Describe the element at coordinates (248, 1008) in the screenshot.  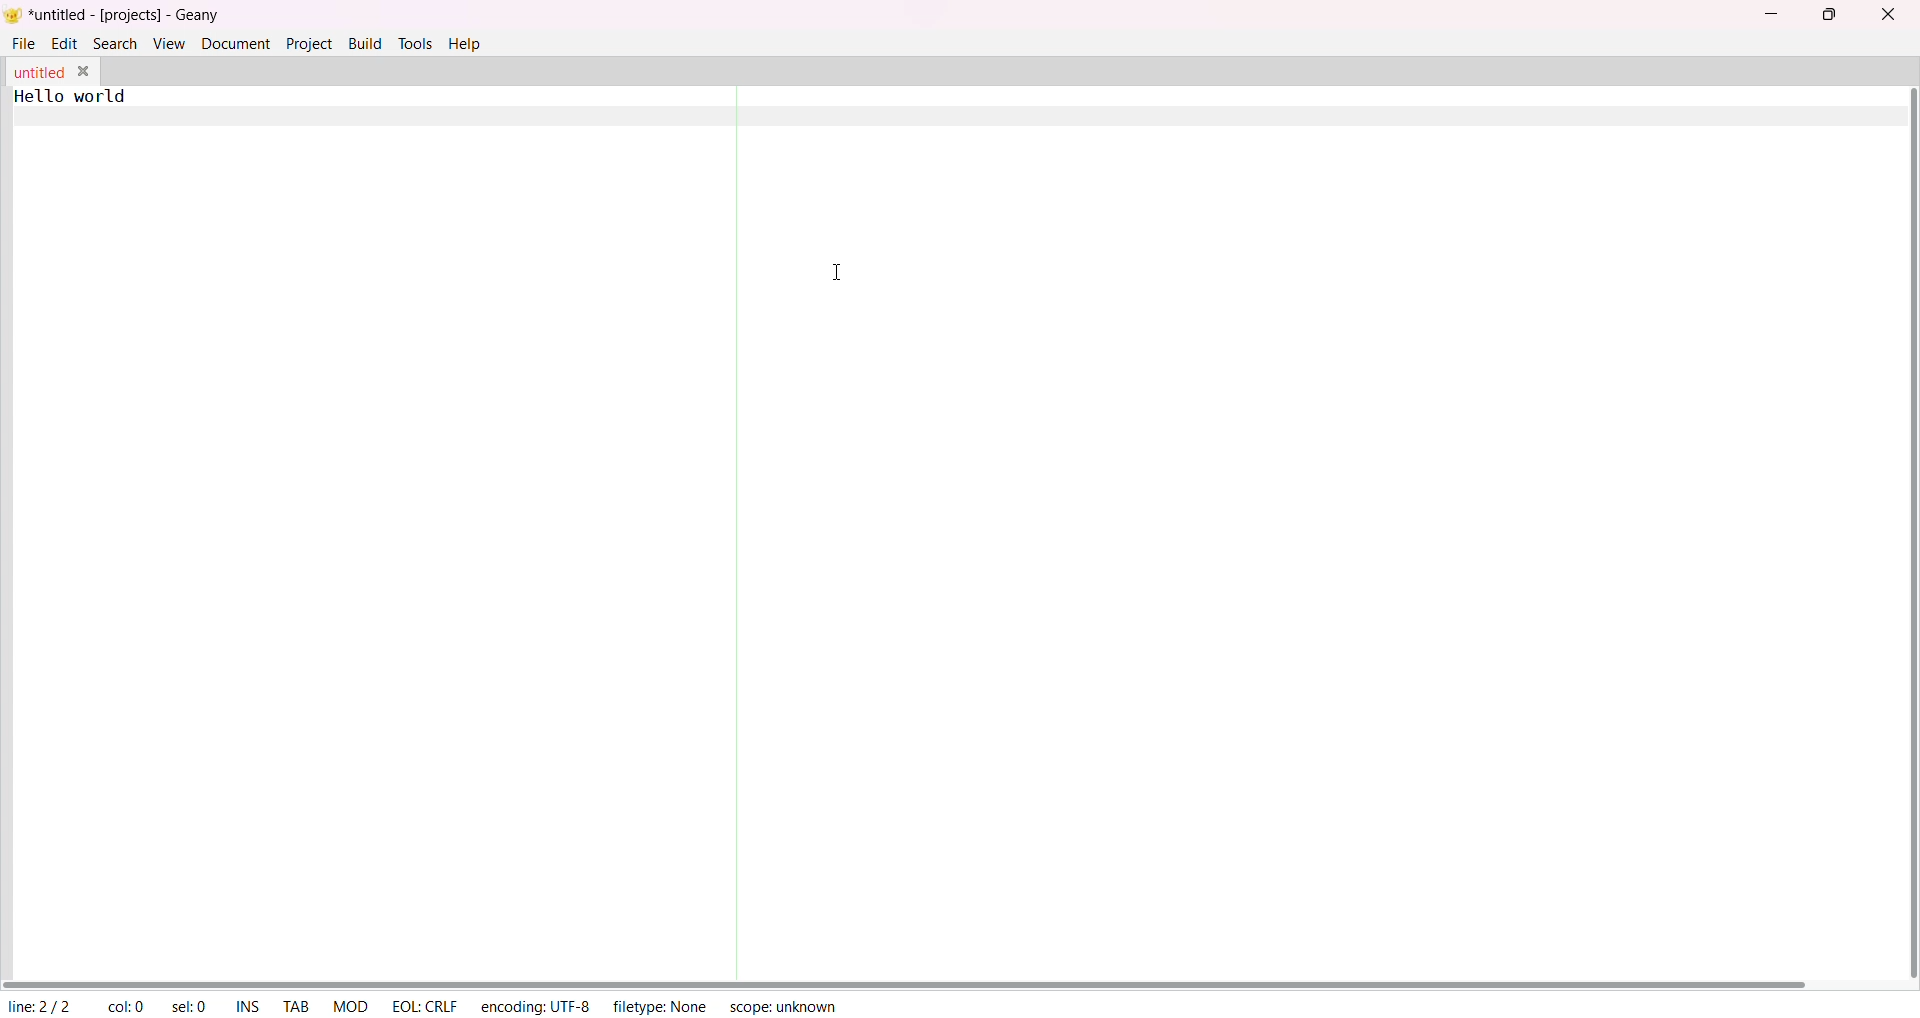
I see `ins` at that location.